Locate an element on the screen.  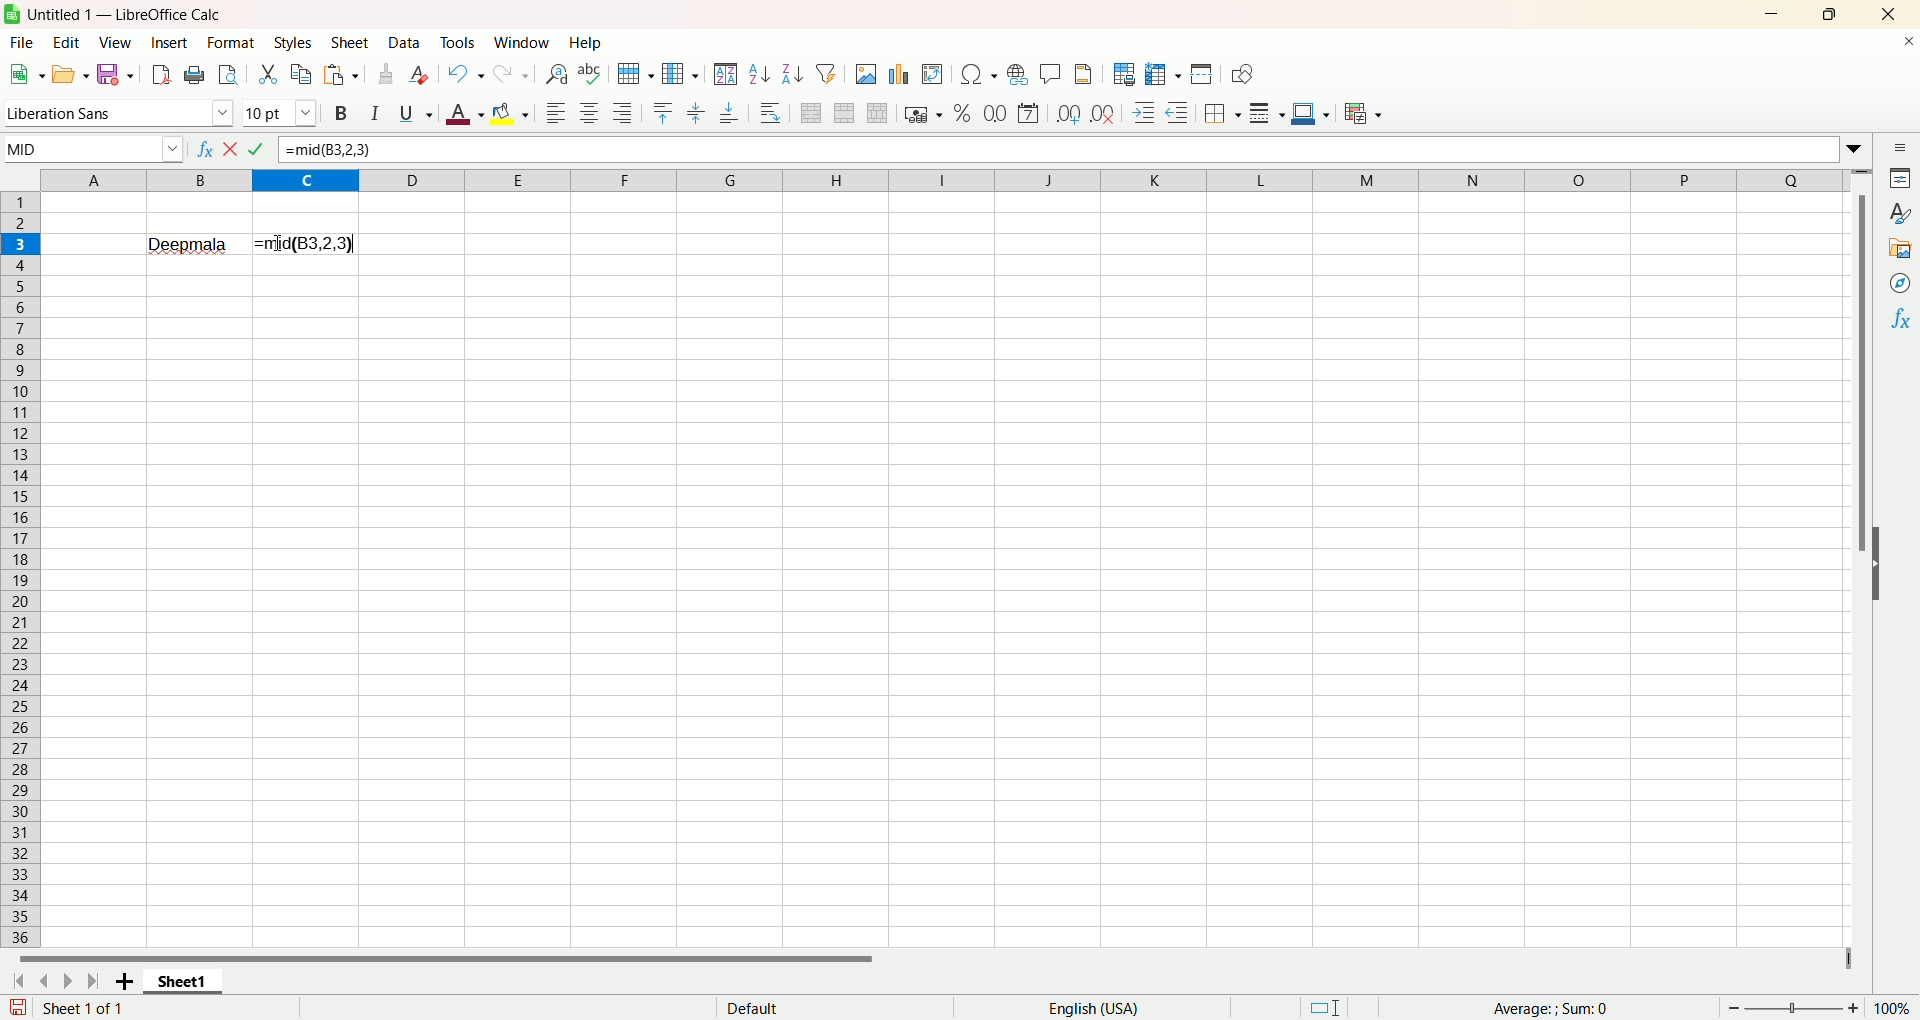
hide is located at coordinates (1880, 578).